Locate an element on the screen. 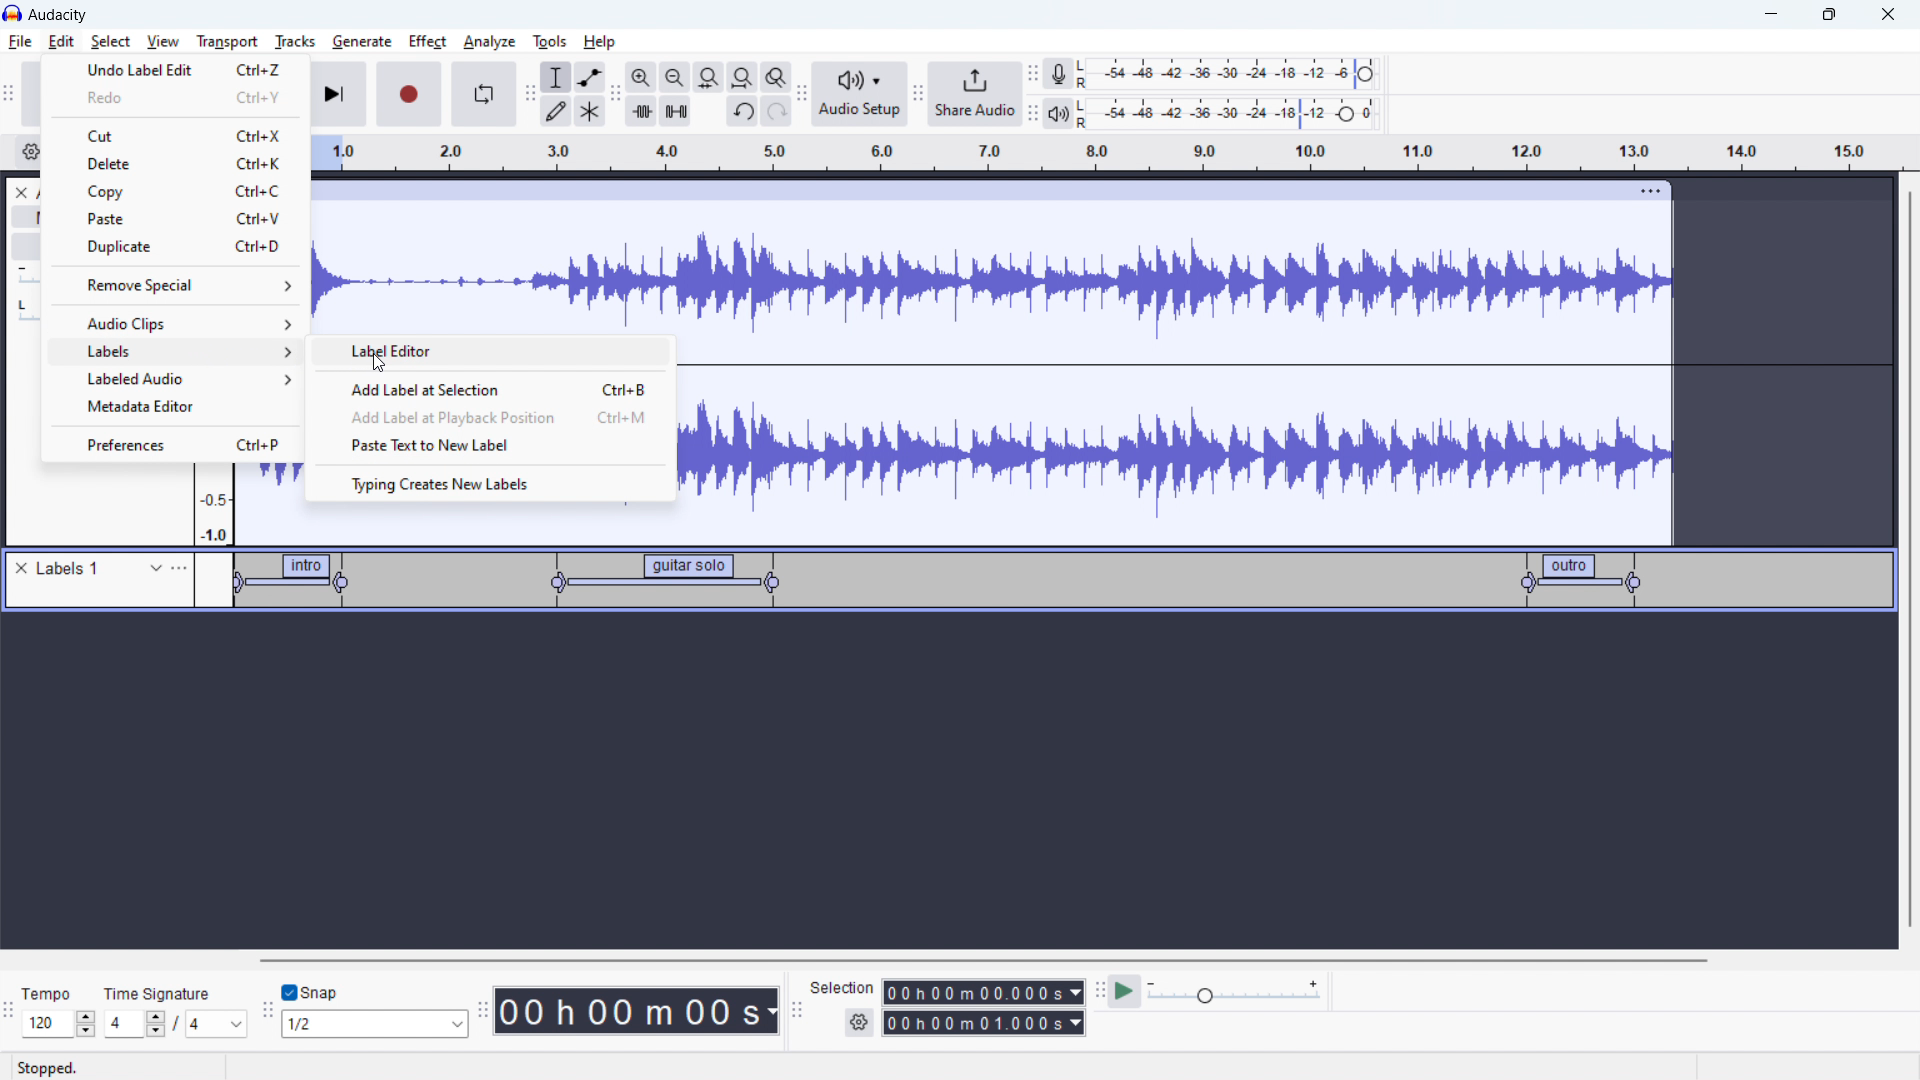 This screenshot has height=1080, width=1920. time signature is located at coordinates (159, 993).